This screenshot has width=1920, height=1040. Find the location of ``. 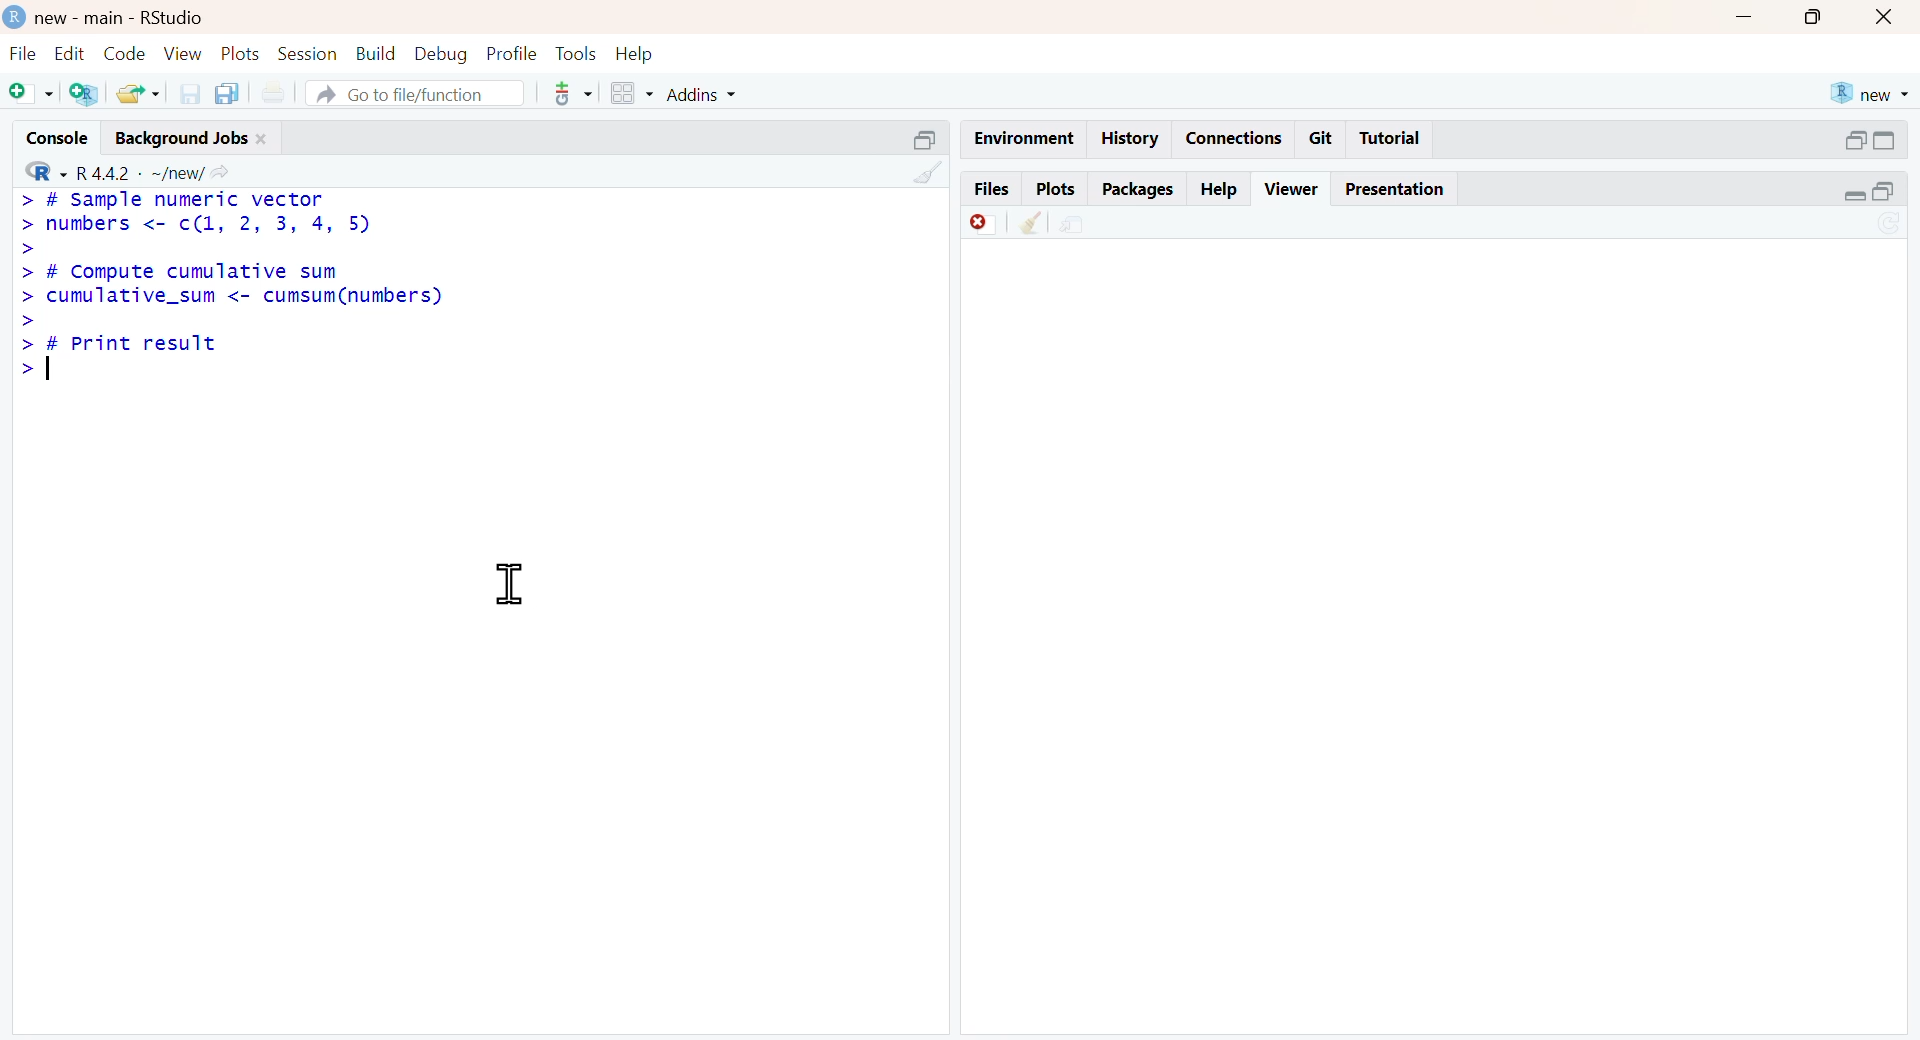

 is located at coordinates (1746, 16).